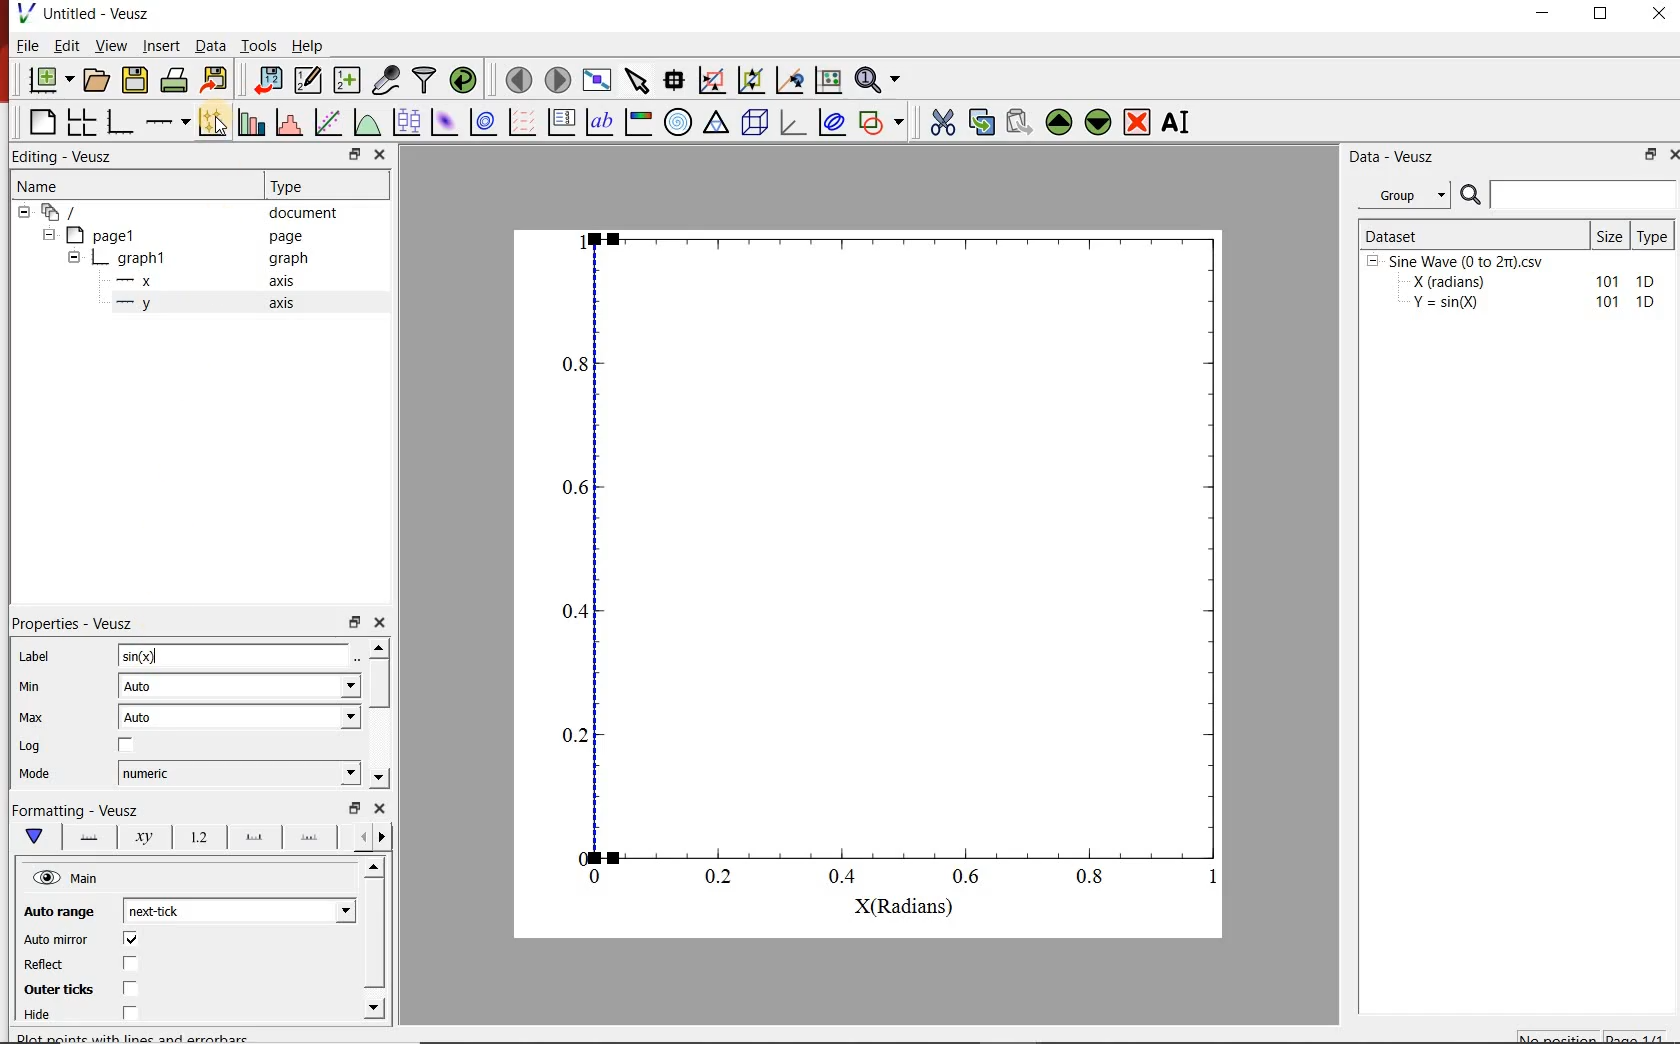 This screenshot has width=1680, height=1044. Describe the element at coordinates (140, 837) in the screenshot. I see `xy` at that location.